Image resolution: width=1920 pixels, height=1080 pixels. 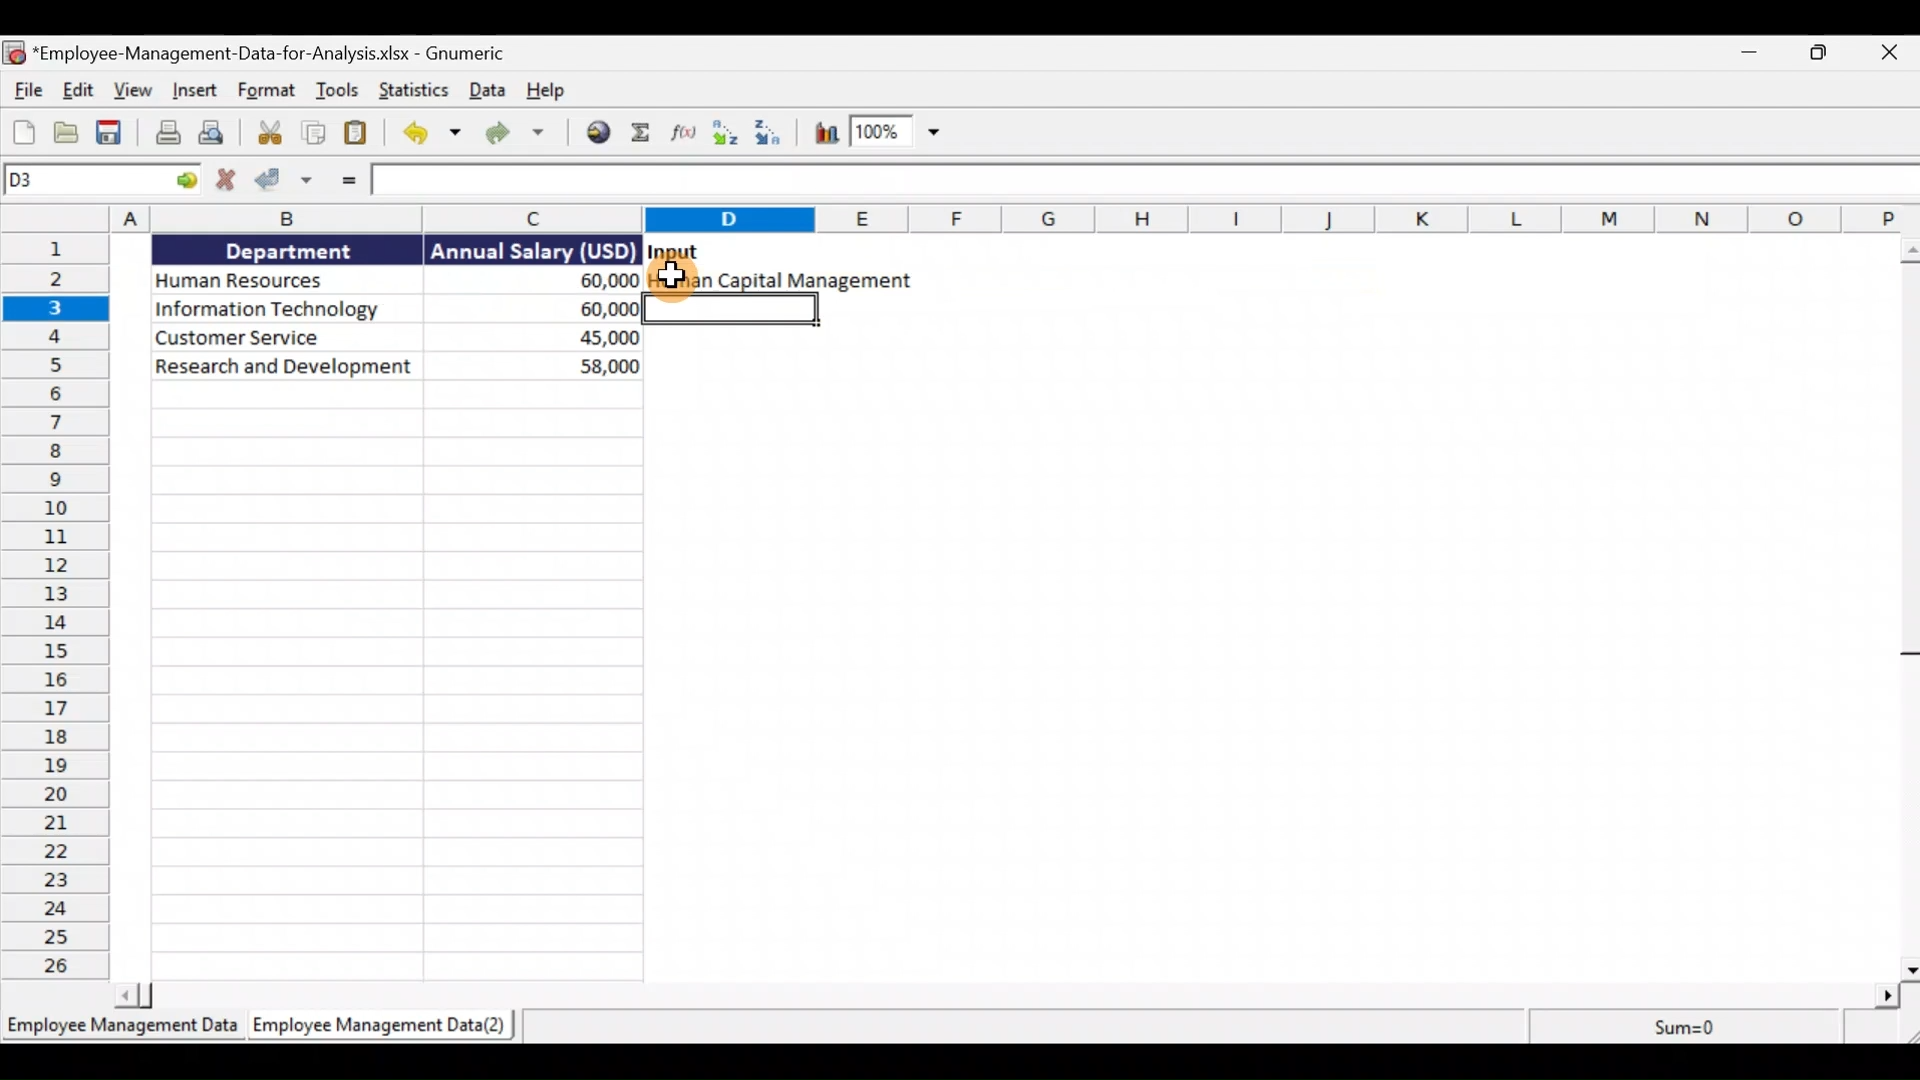 I want to click on Sort Descending, so click(x=772, y=133).